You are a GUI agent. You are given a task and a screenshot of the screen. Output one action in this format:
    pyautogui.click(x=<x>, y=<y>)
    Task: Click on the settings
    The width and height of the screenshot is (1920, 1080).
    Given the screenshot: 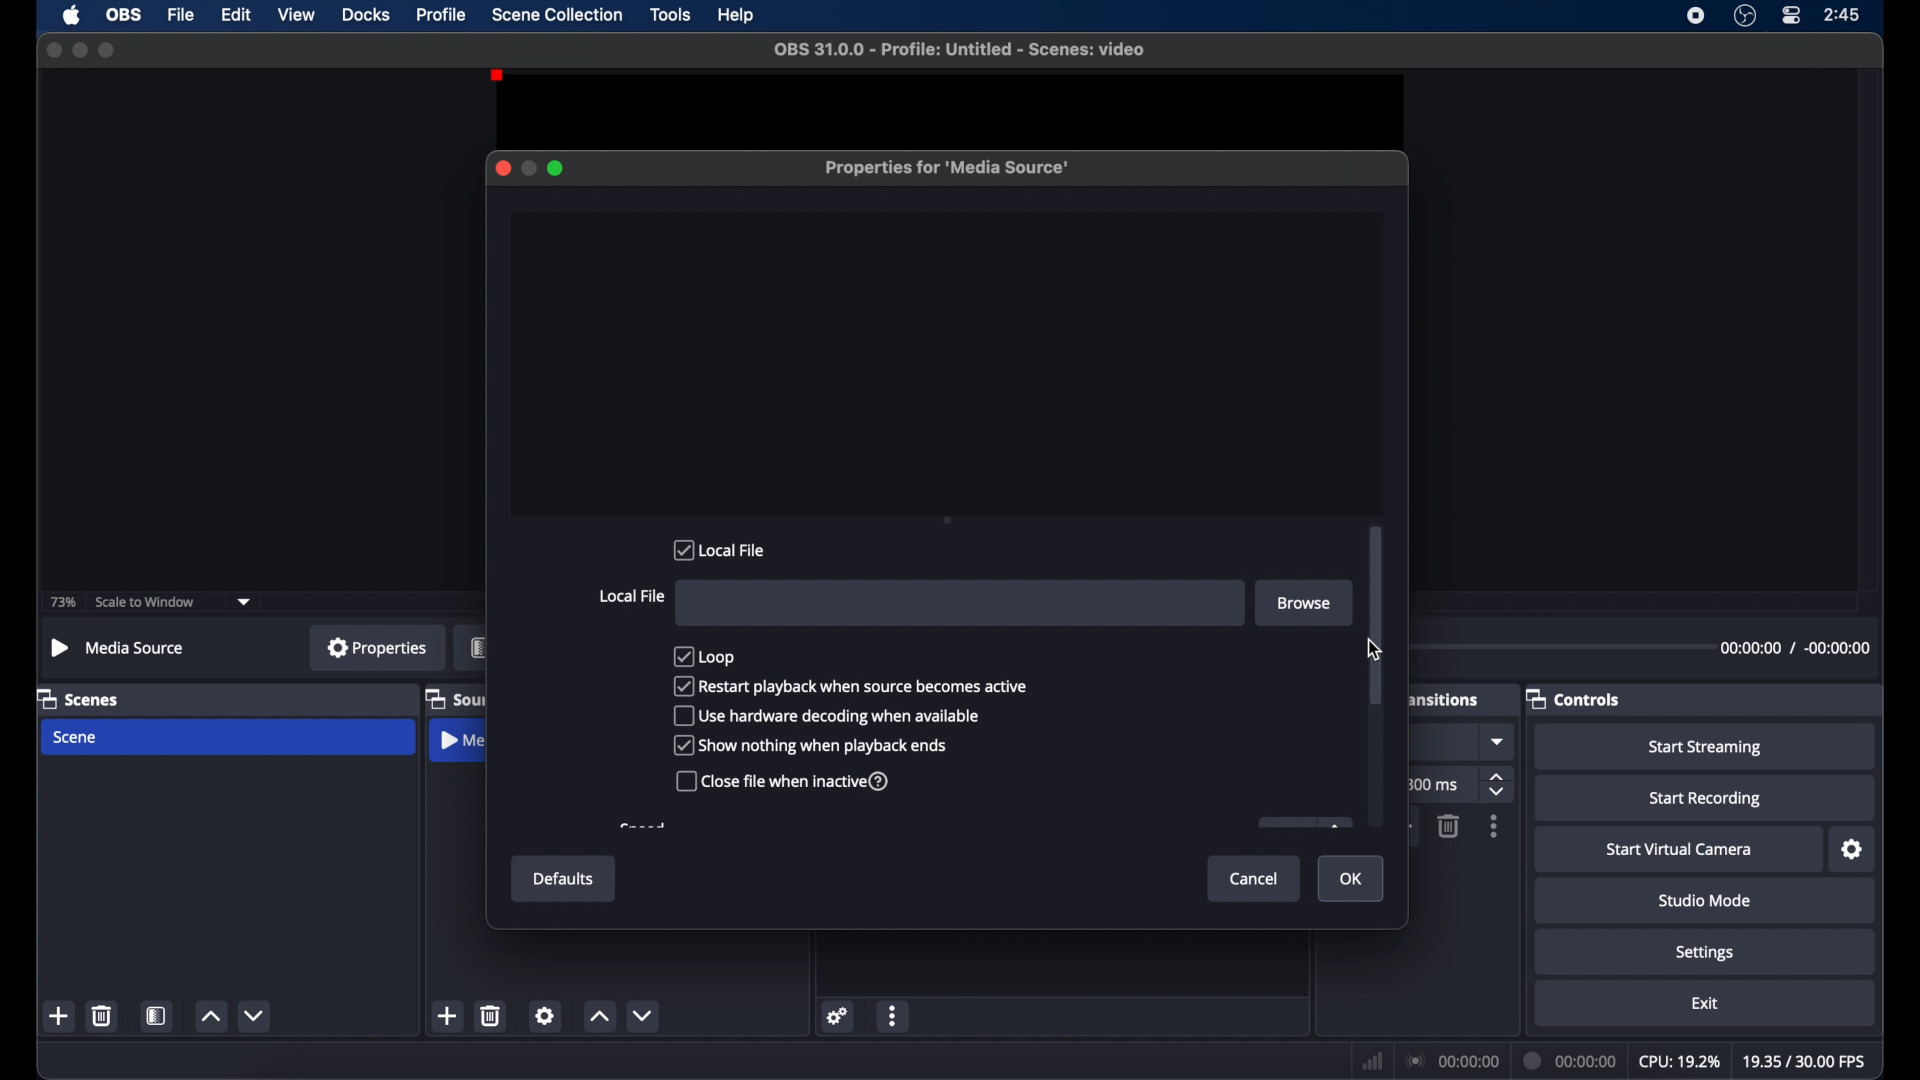 What is the action you would take?
    pyautogui.click(x=1853, y=850)
    